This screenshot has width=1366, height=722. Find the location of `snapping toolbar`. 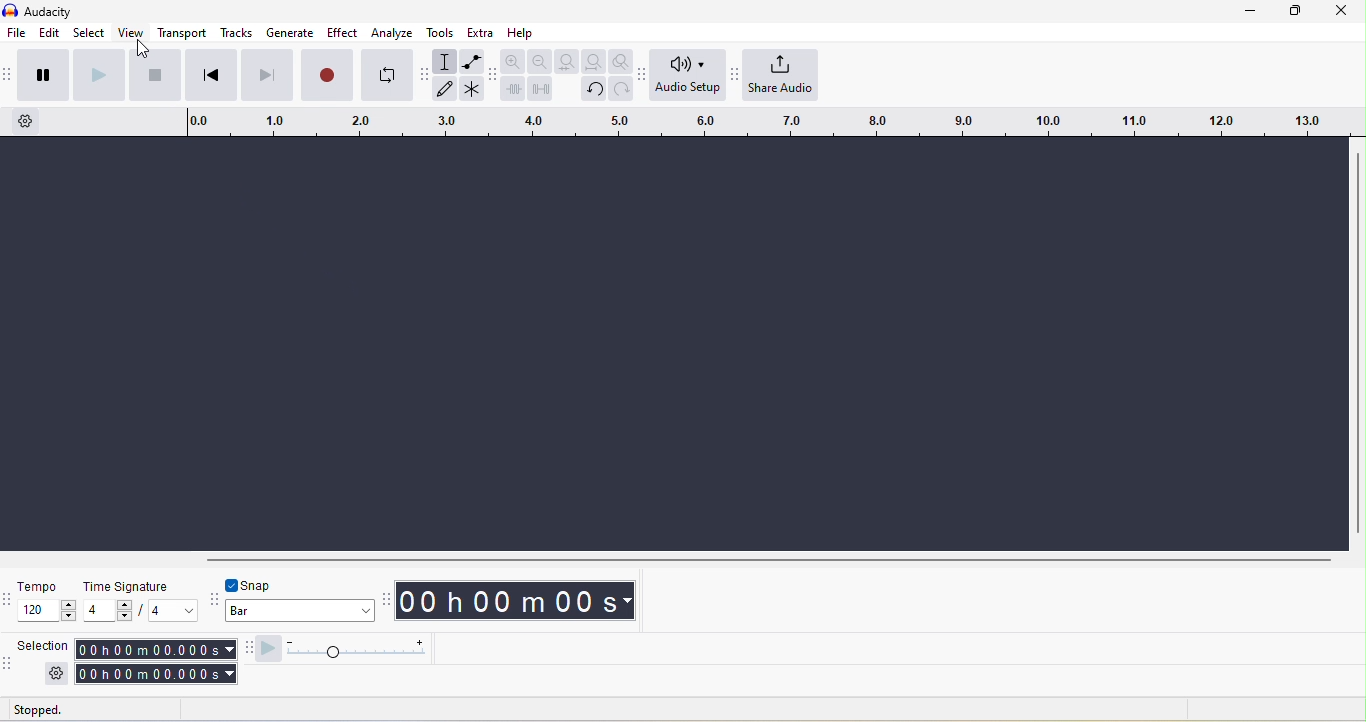

snapping toolbar is located at coordinates (213, 601).